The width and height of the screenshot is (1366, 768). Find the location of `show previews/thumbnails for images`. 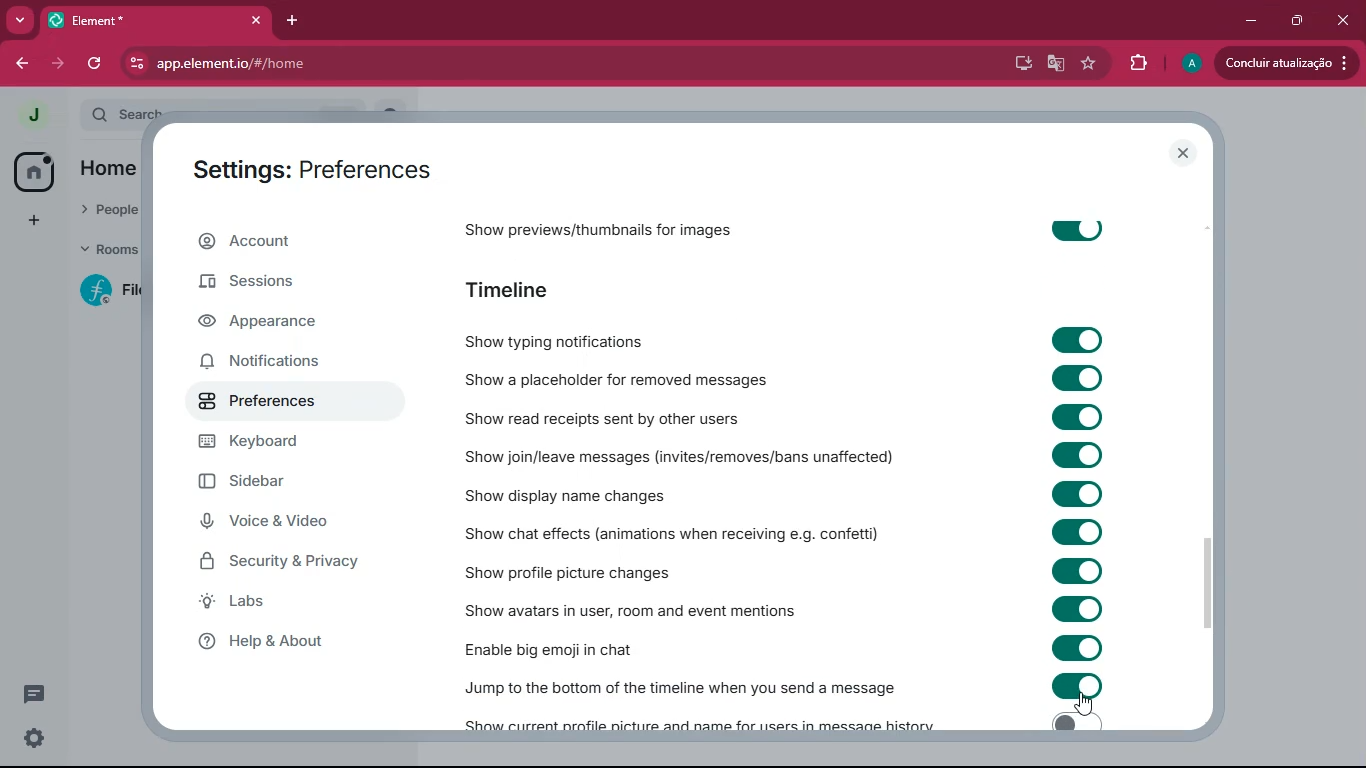

show previews/thumbnails for images is located at coordinates (621, 233).